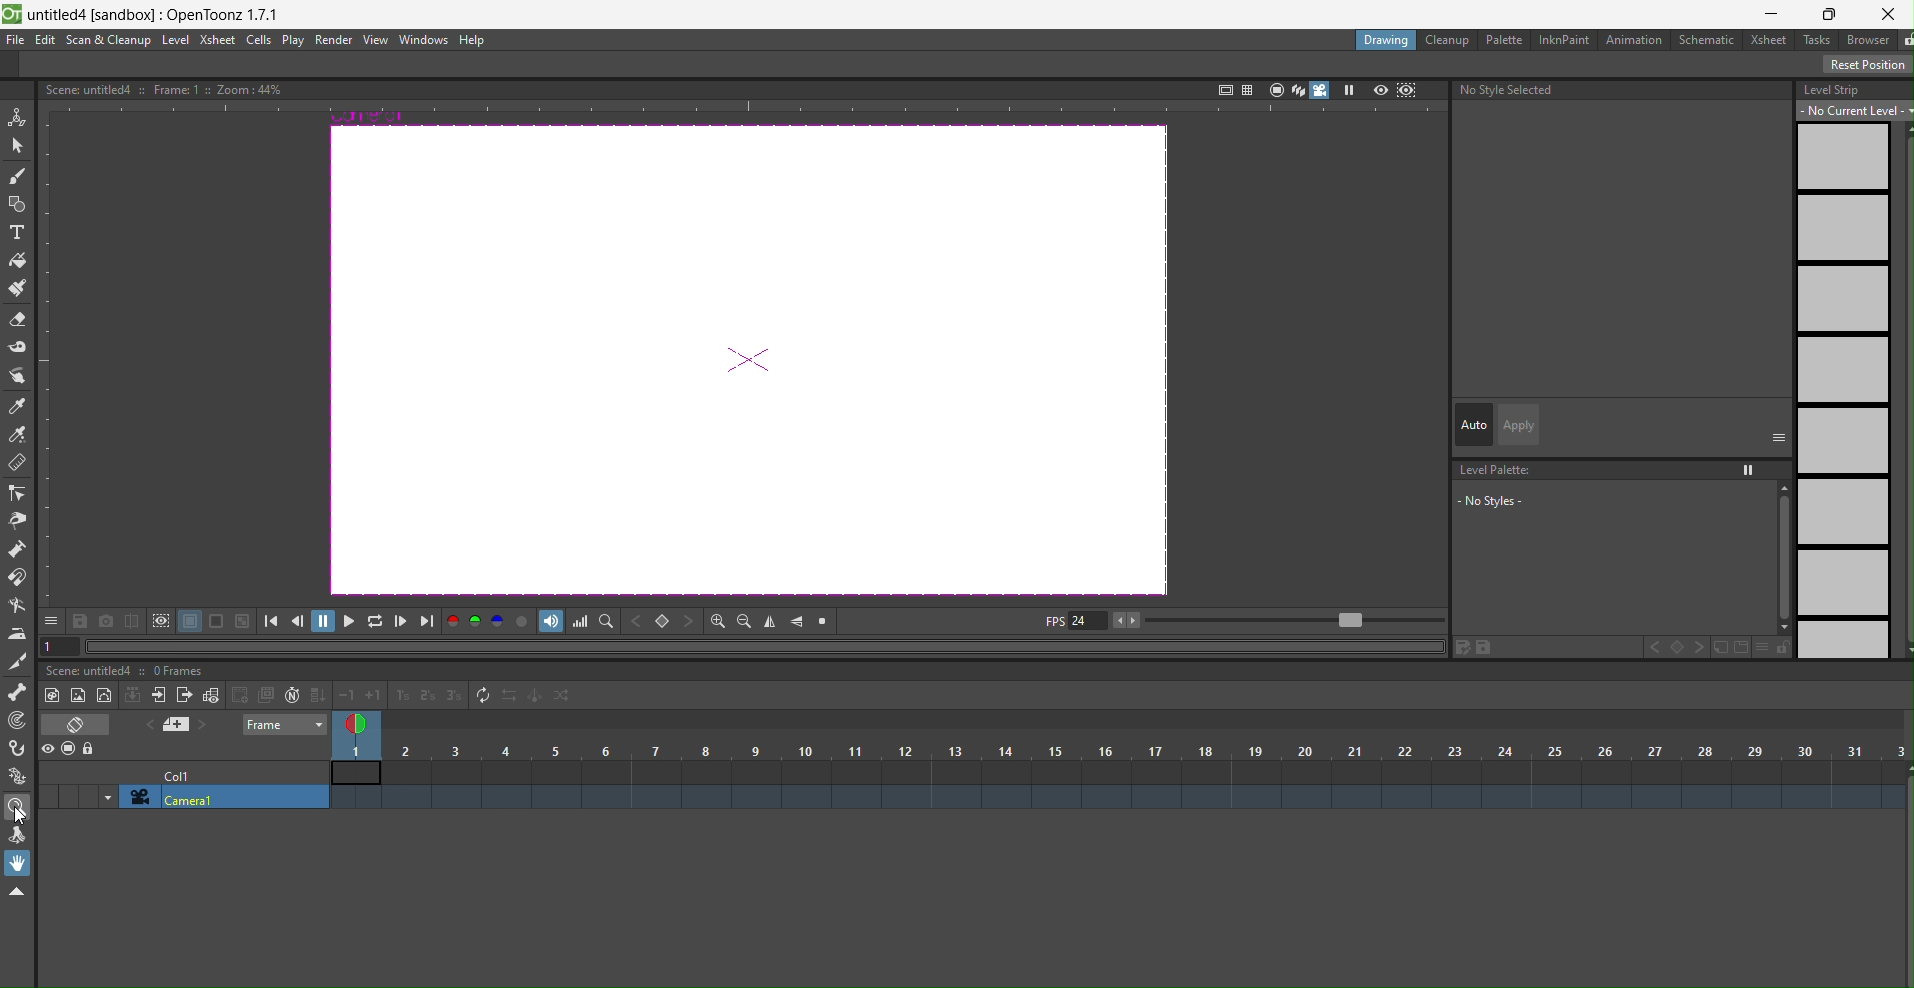 Image resolution: width=1914 pixels, height=988 pixels. I want to click on tracker tool, so click(19, 722).